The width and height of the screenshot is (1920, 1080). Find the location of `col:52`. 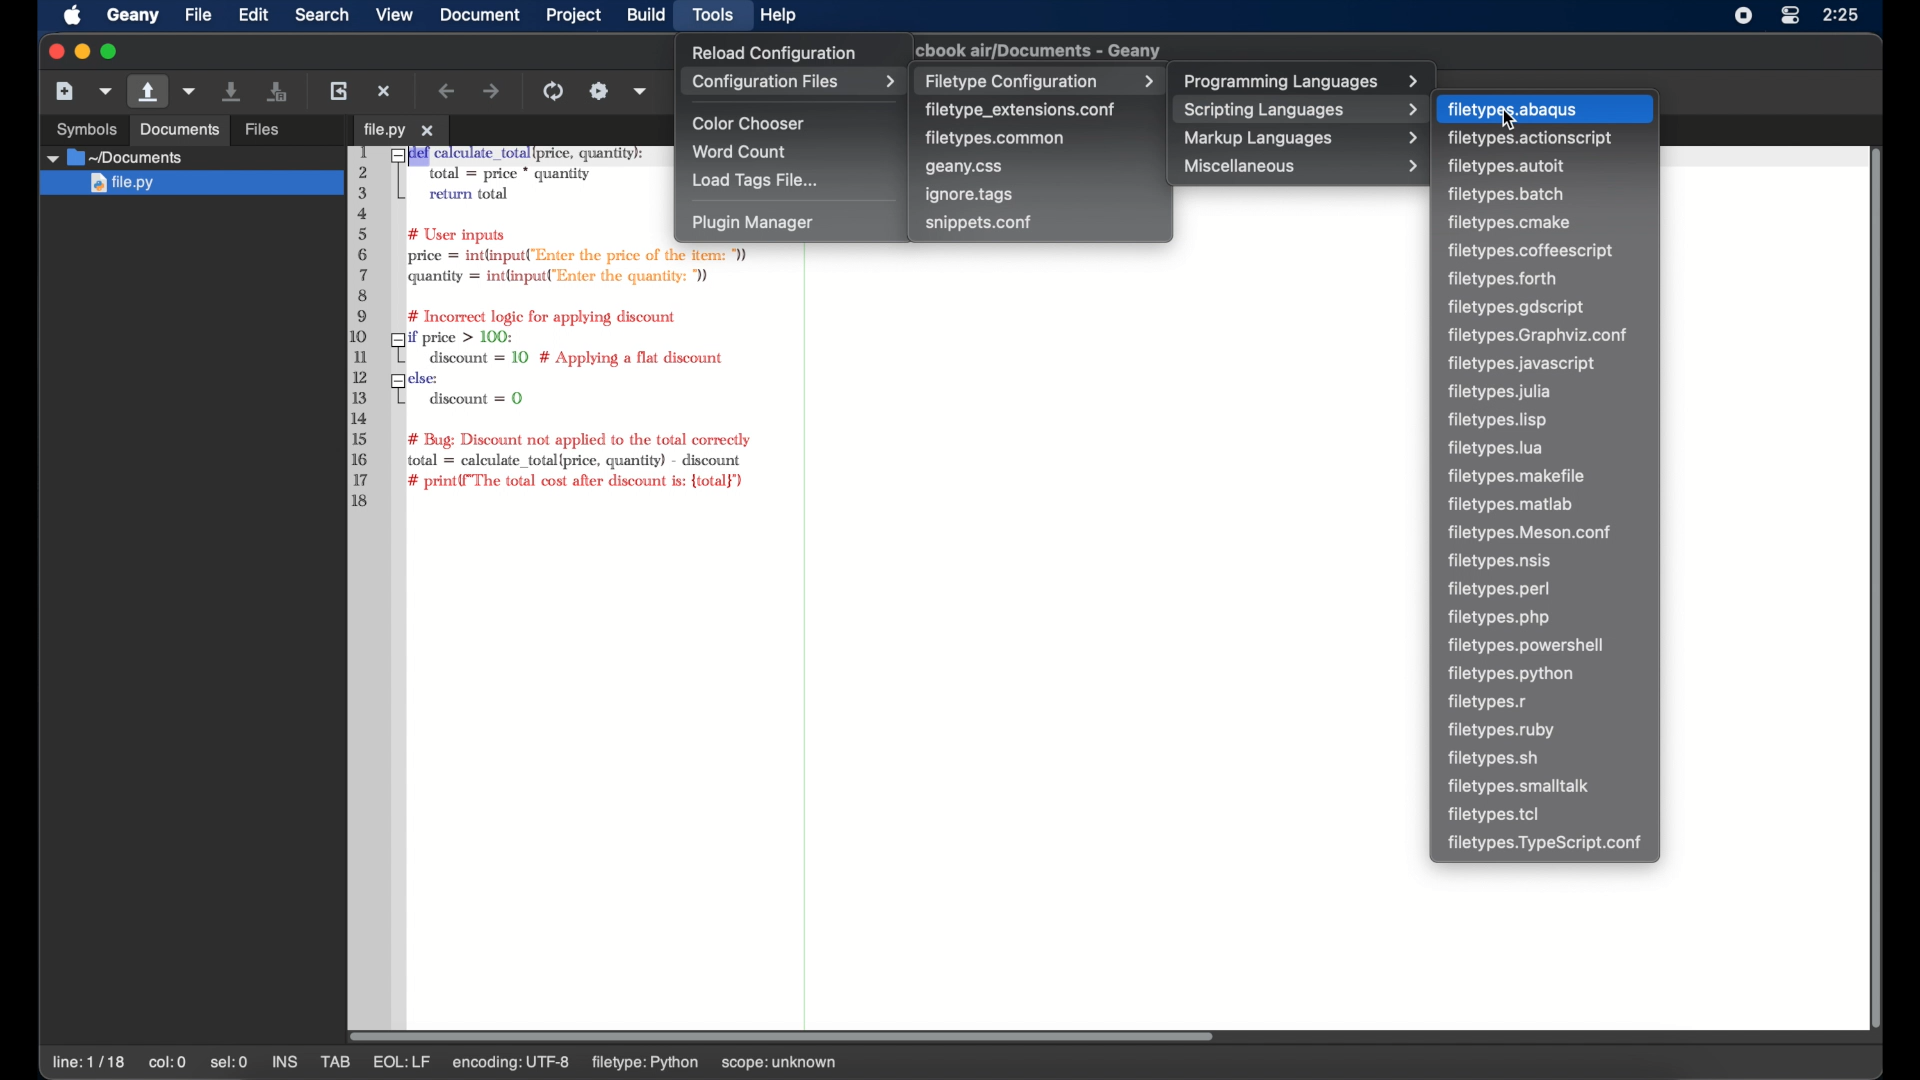

col:52 is located at coordinates (170, 1064).